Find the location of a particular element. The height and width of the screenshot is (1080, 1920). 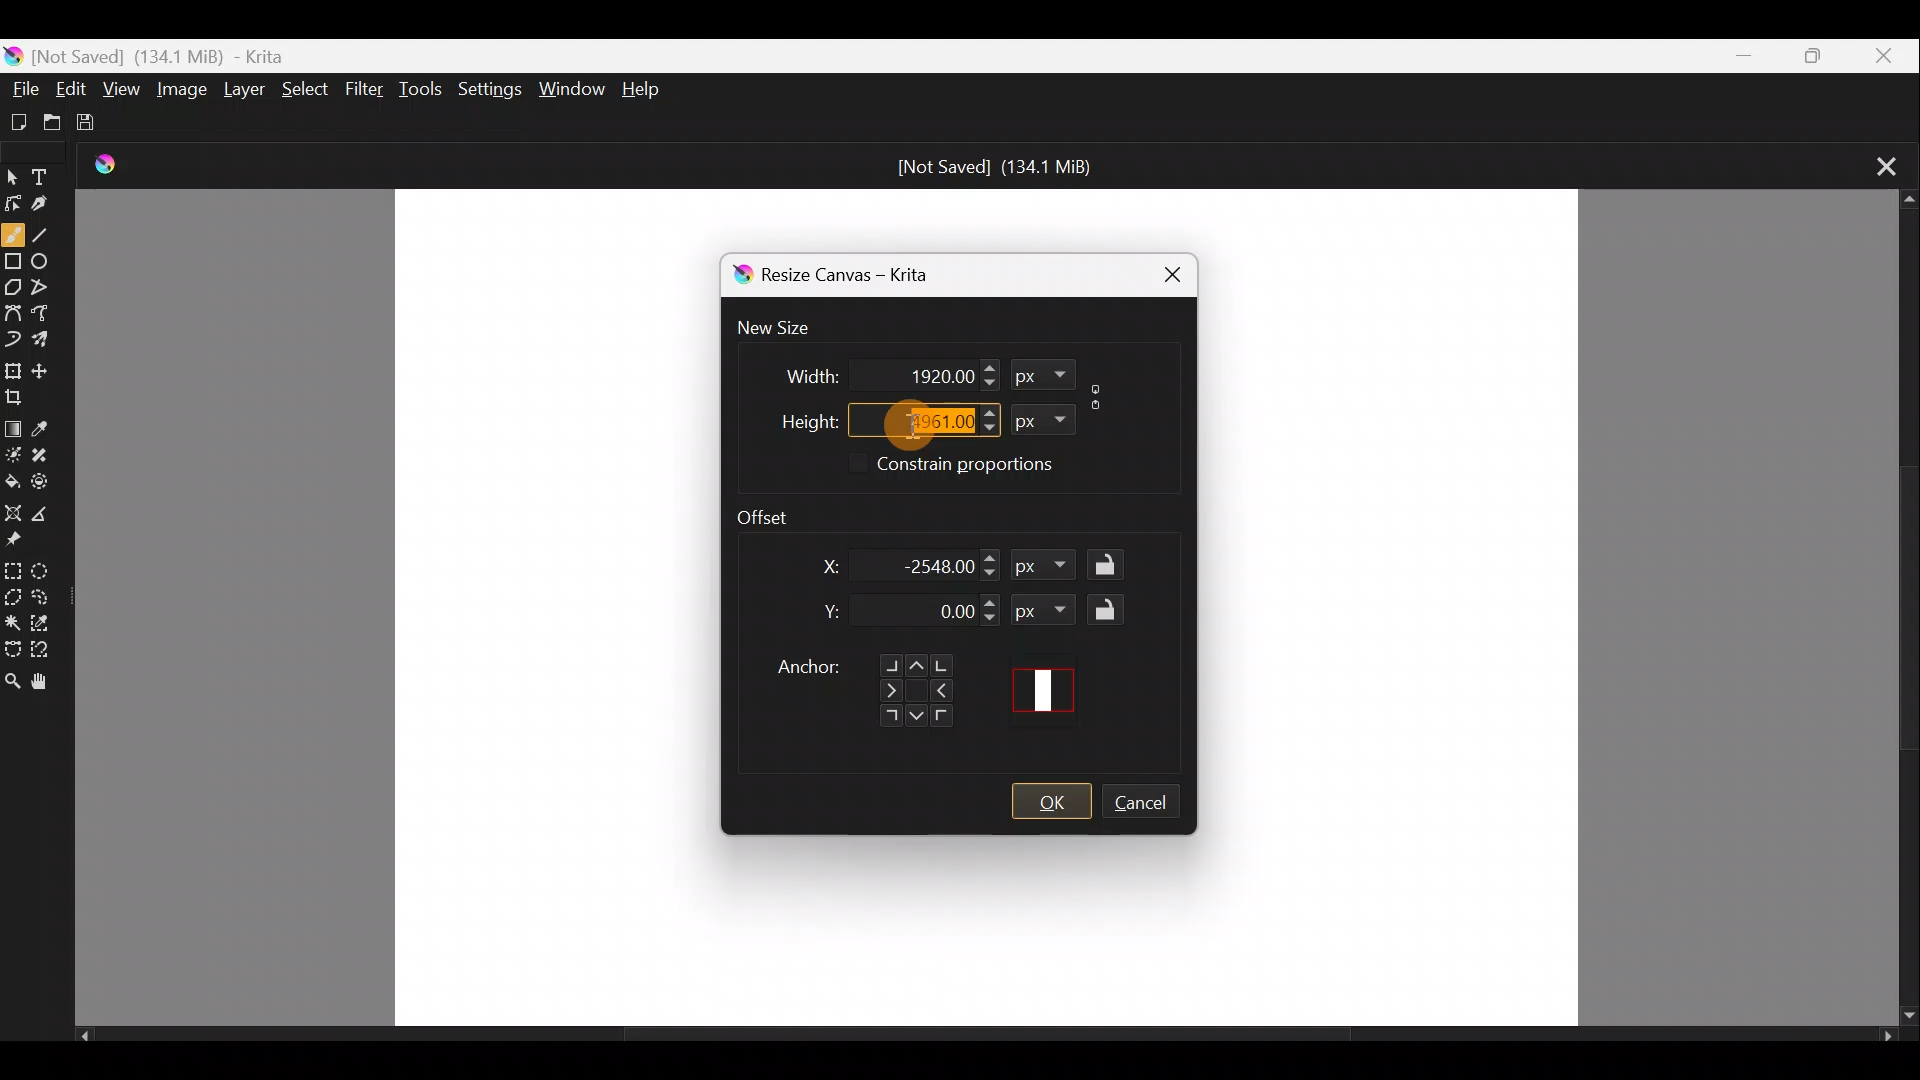

Window is located at coordinates (571, 86).